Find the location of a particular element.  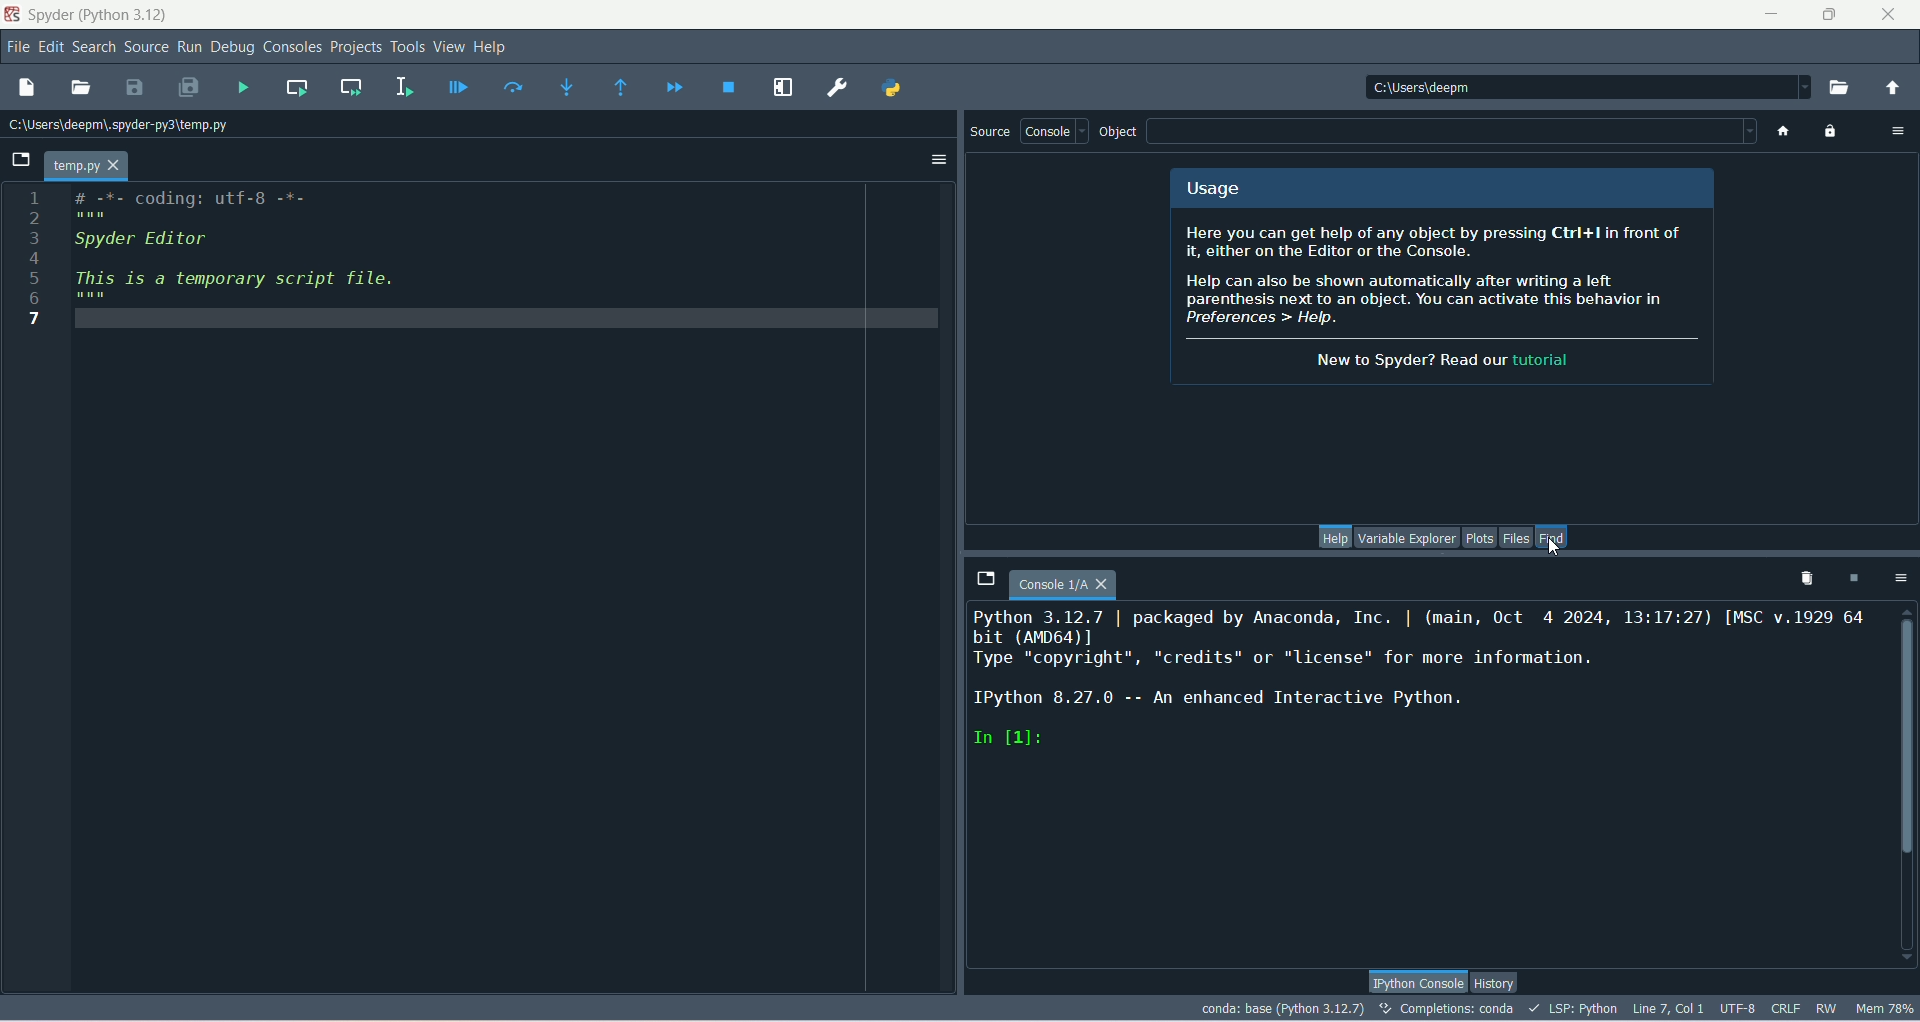

open is located at coordinates (81, 89).